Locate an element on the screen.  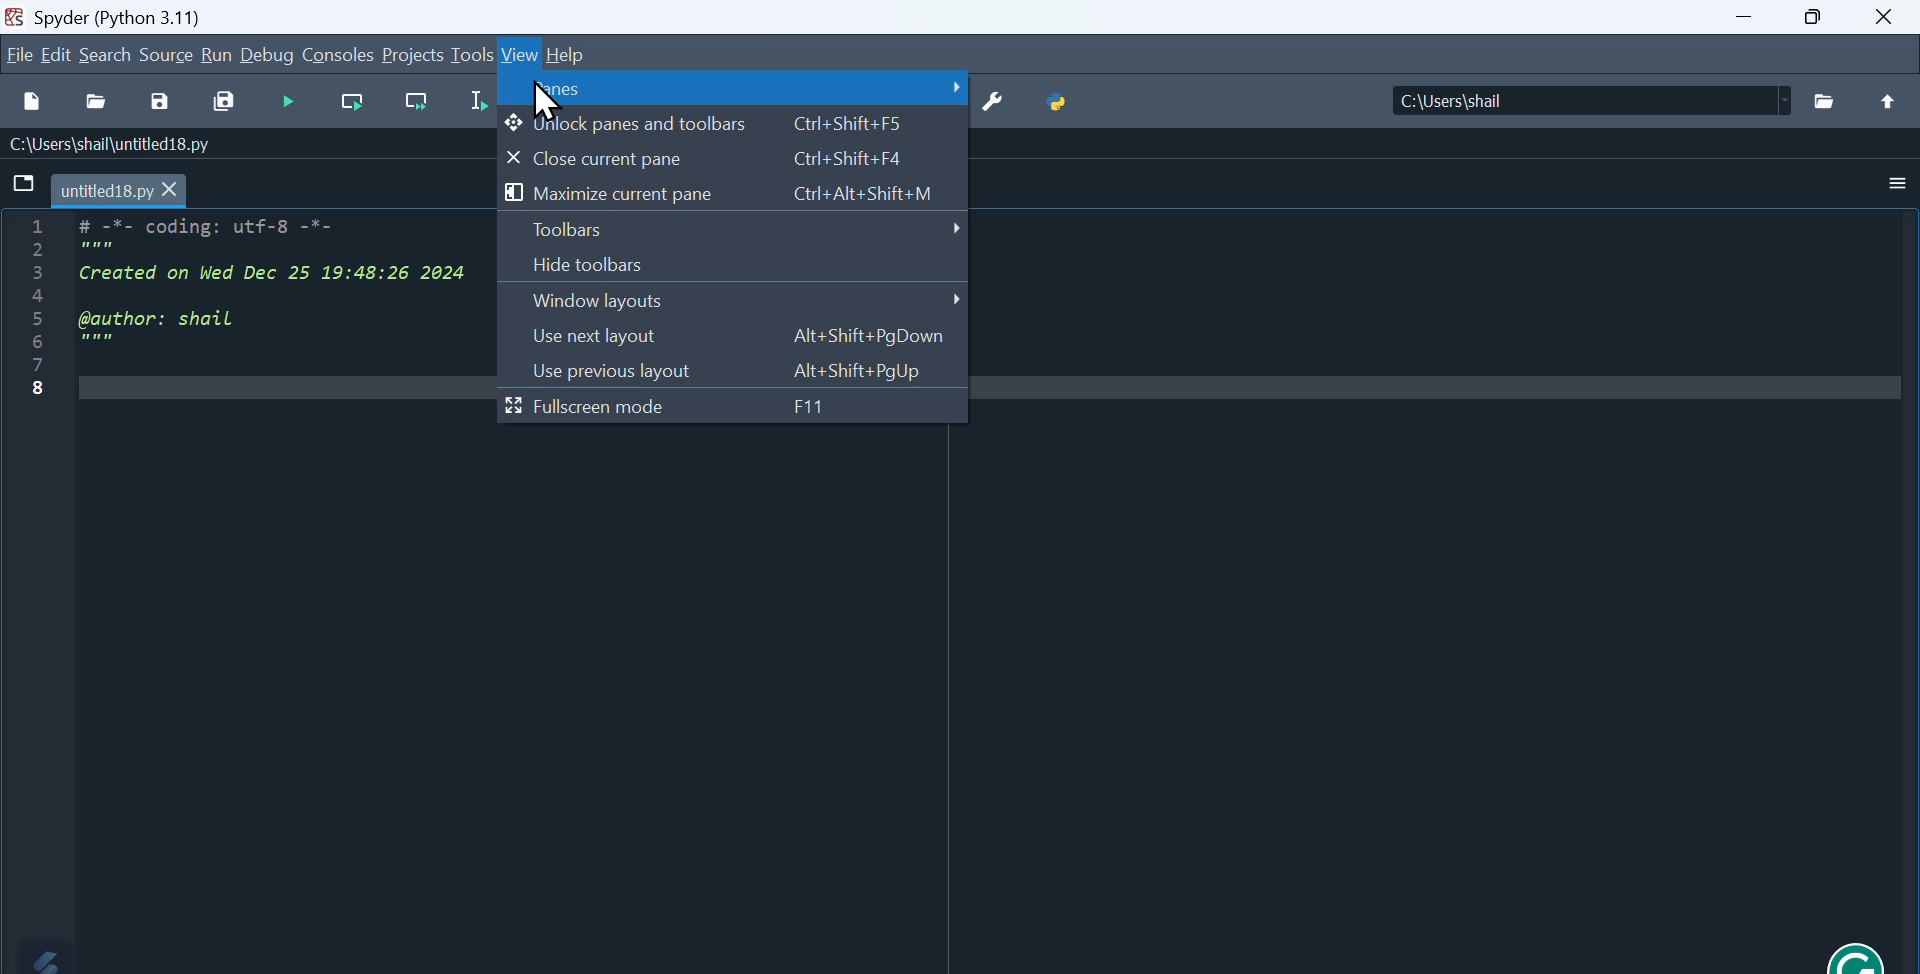
untitled18.py is located at coordinates (119, 189).